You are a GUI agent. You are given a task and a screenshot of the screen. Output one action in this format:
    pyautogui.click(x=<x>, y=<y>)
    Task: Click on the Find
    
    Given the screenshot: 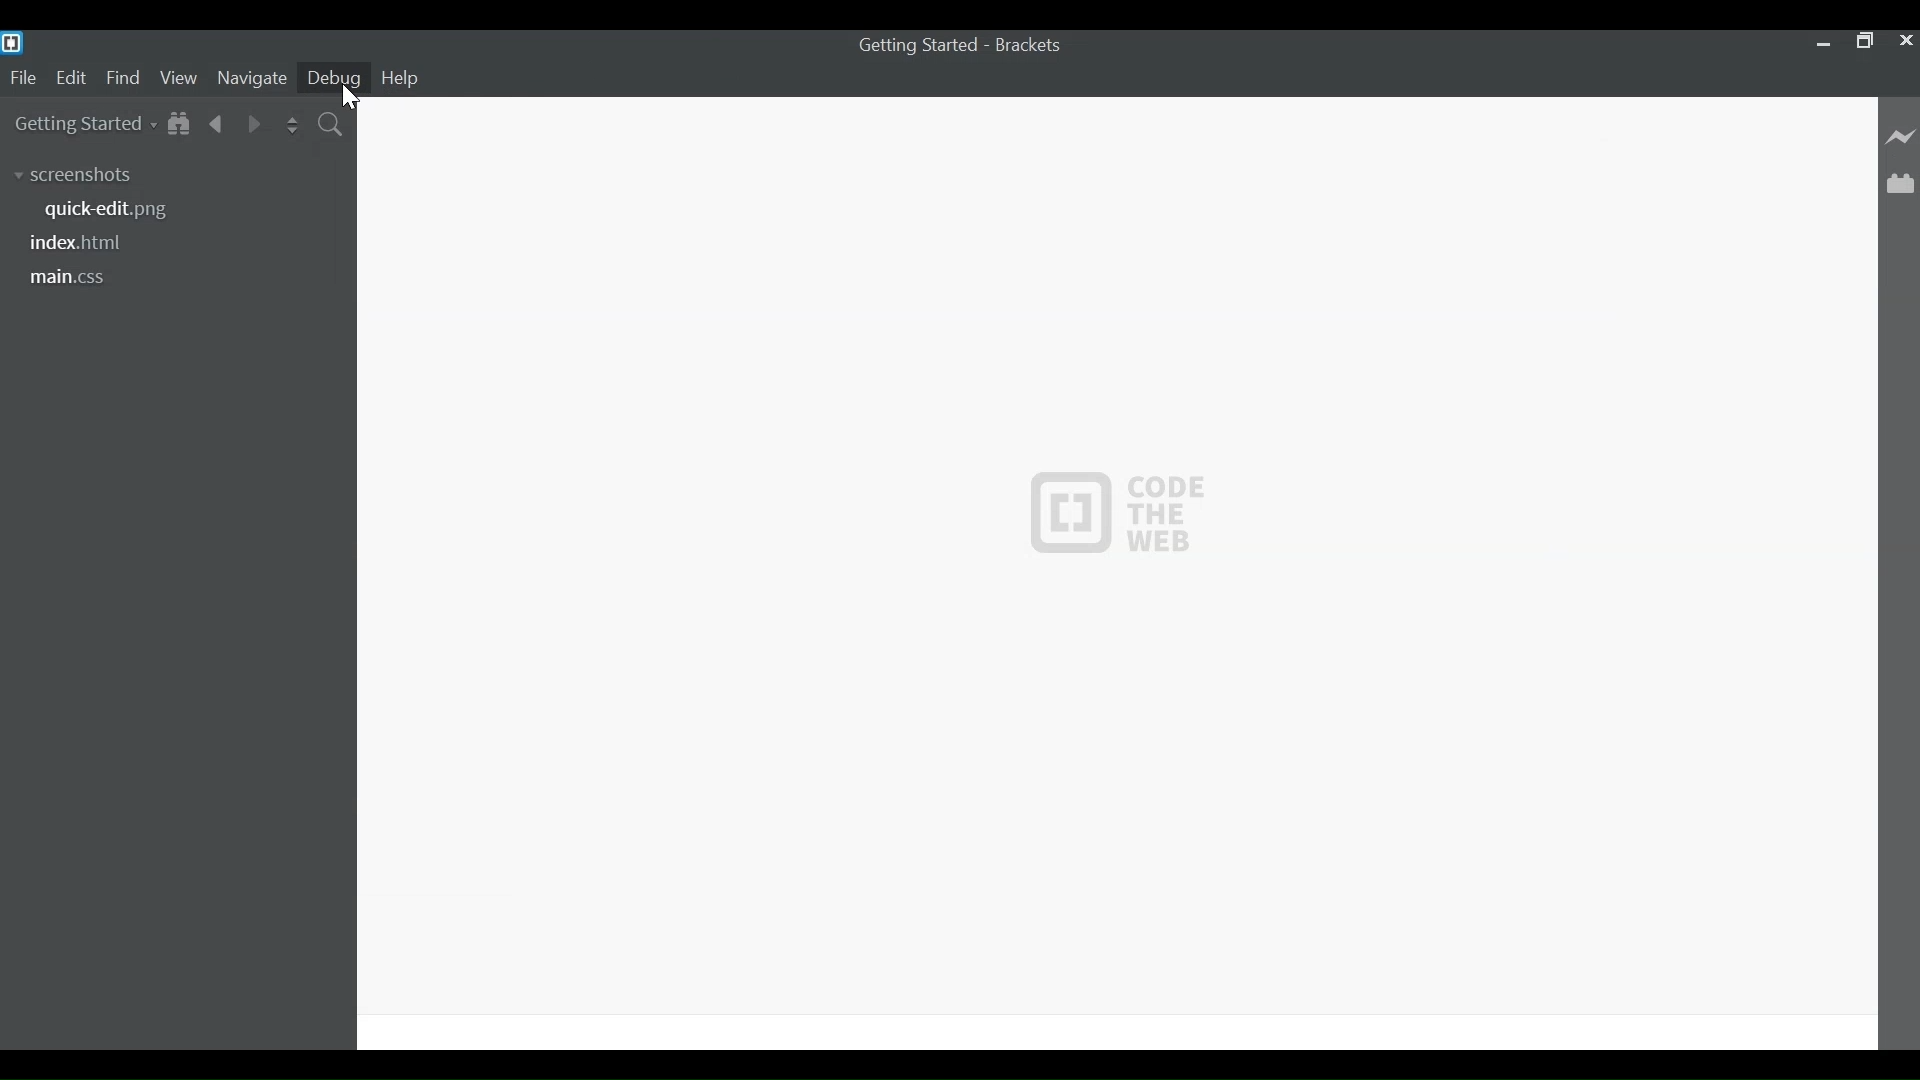 What is the action you would take?
    pyautogui.click(x=125, y=79)
    